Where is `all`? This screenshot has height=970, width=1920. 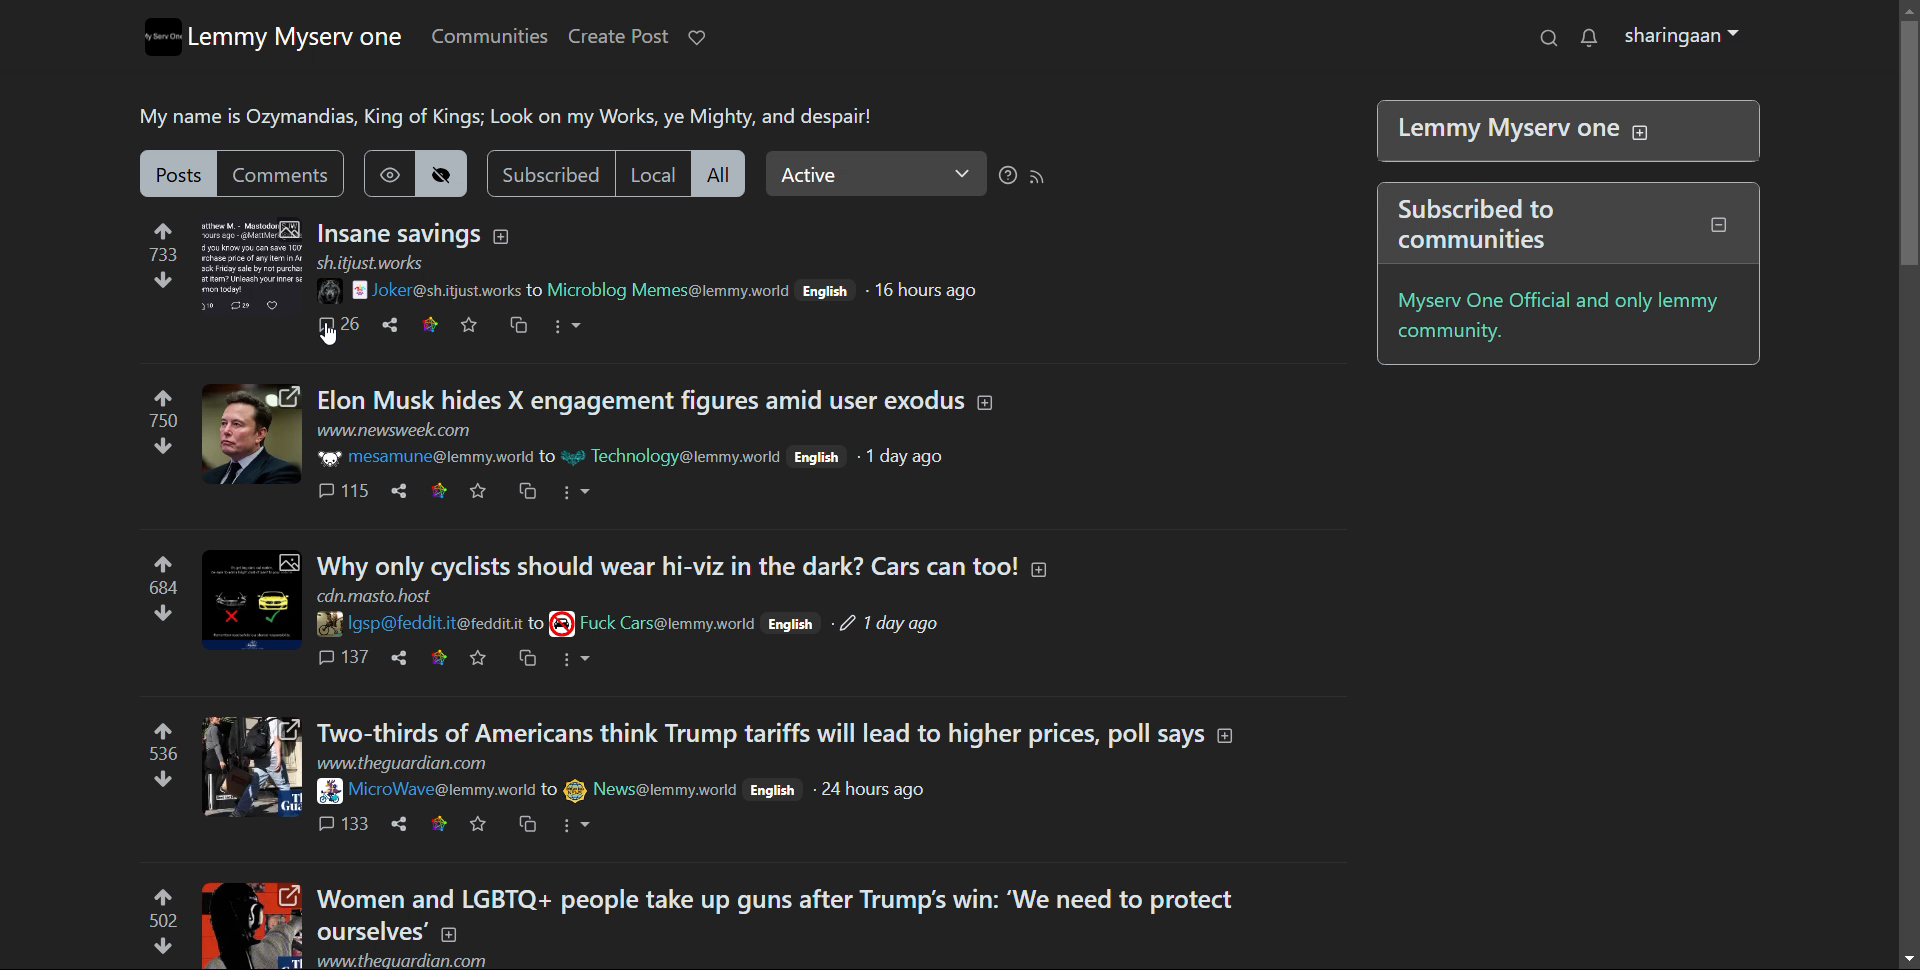 all is located at coordinates (718, 173).